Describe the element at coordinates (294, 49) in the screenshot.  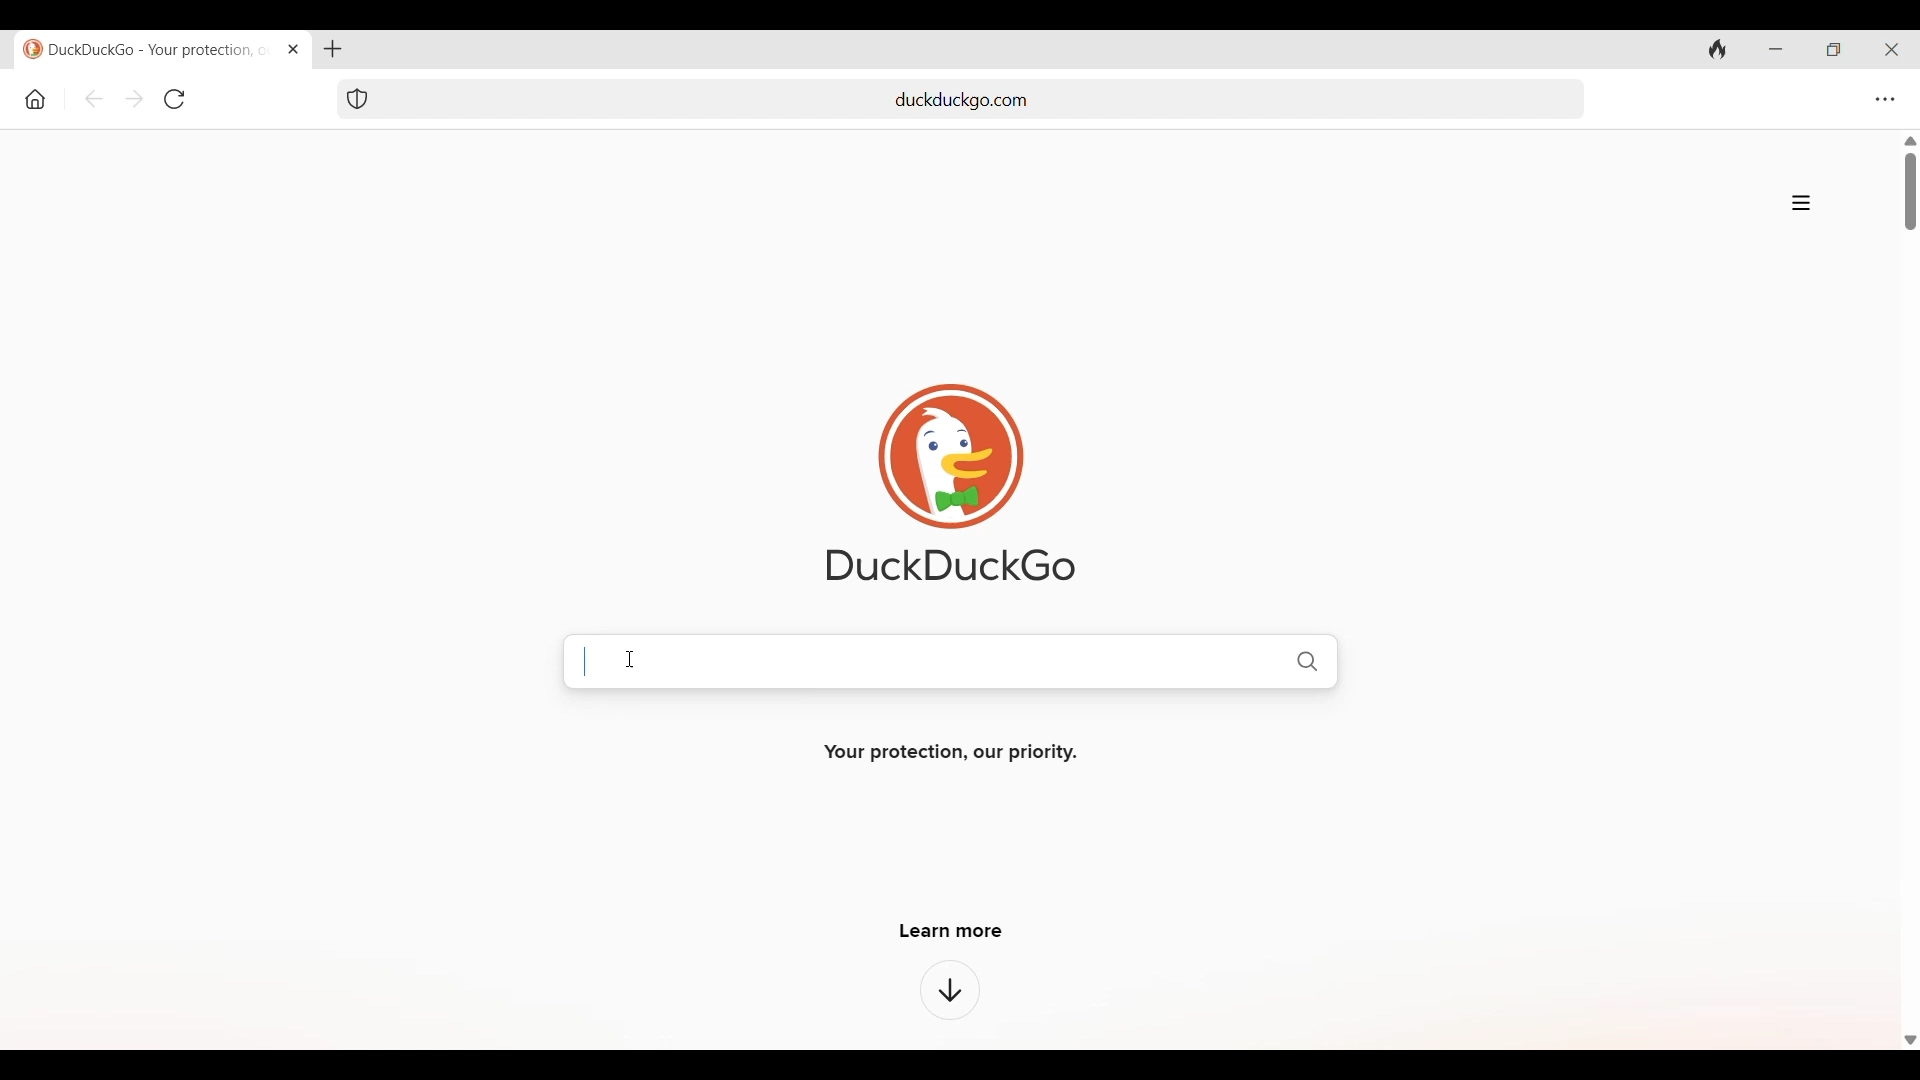
I see `Close tab` at that location.